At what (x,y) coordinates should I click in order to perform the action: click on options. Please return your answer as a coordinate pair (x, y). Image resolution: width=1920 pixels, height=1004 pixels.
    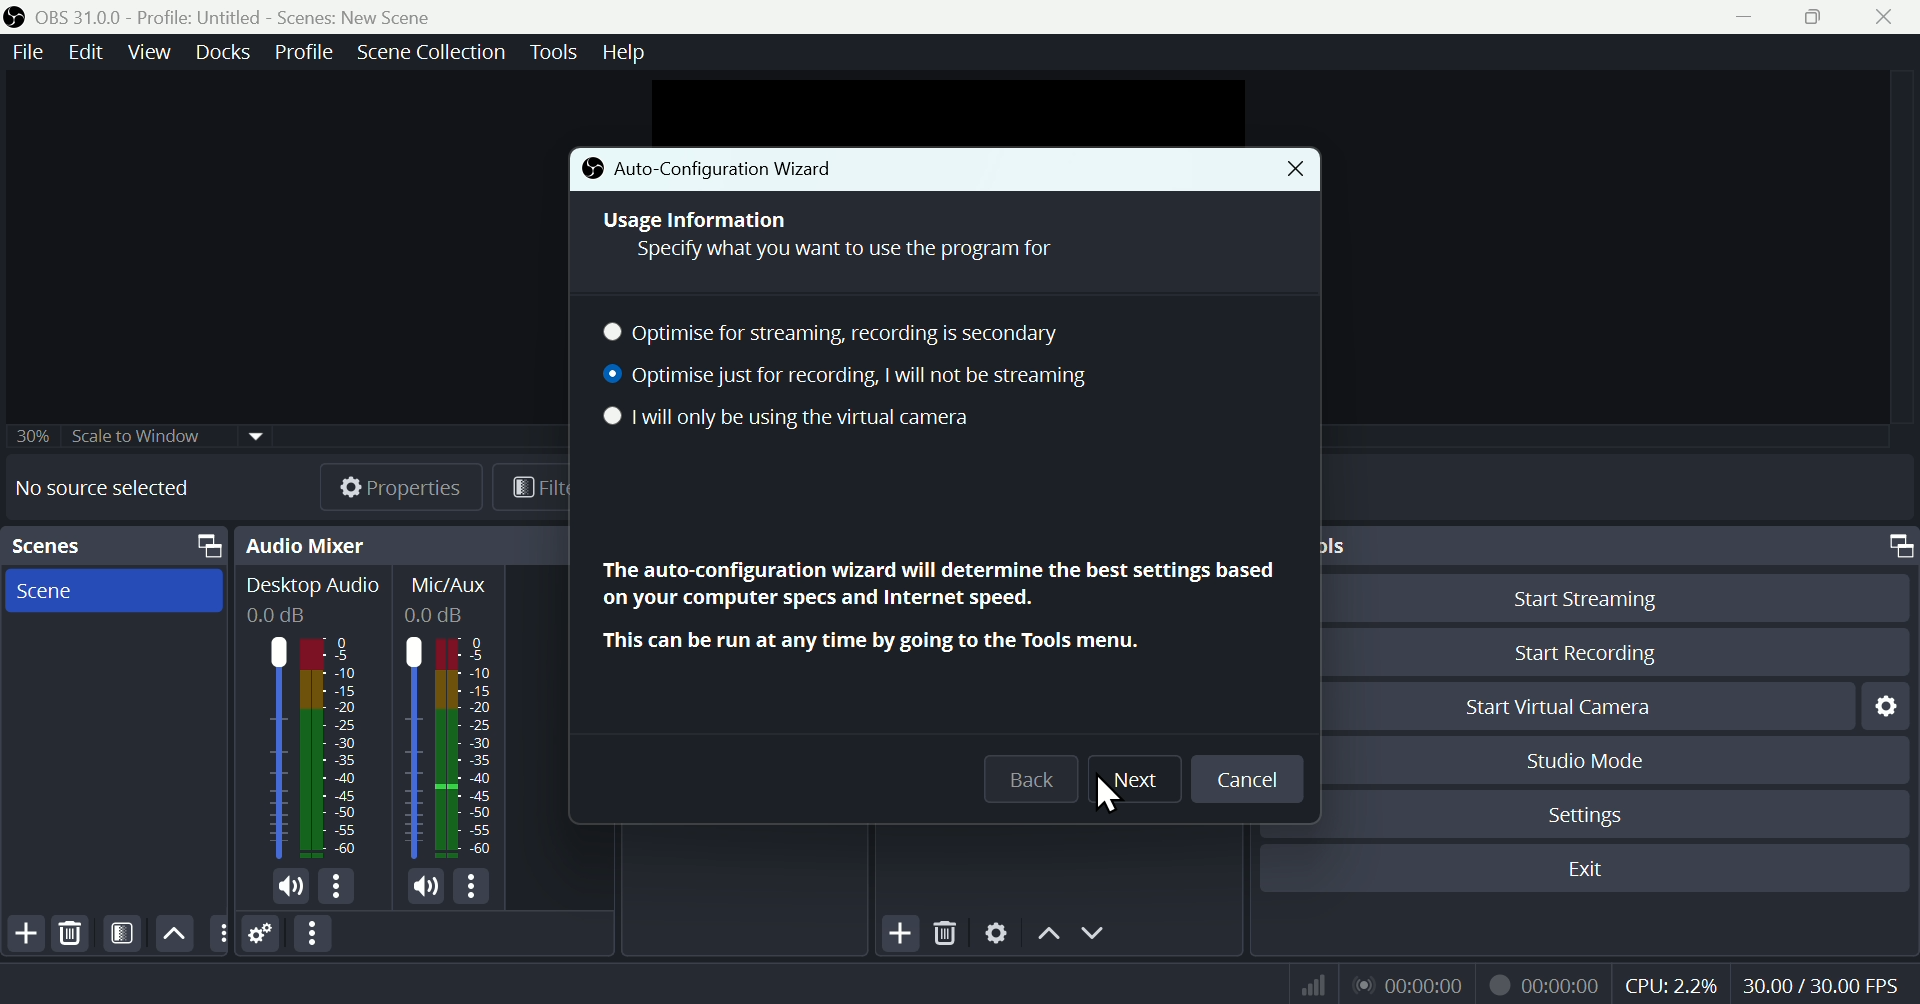
    Looking at the image, I should click on (335, 886).